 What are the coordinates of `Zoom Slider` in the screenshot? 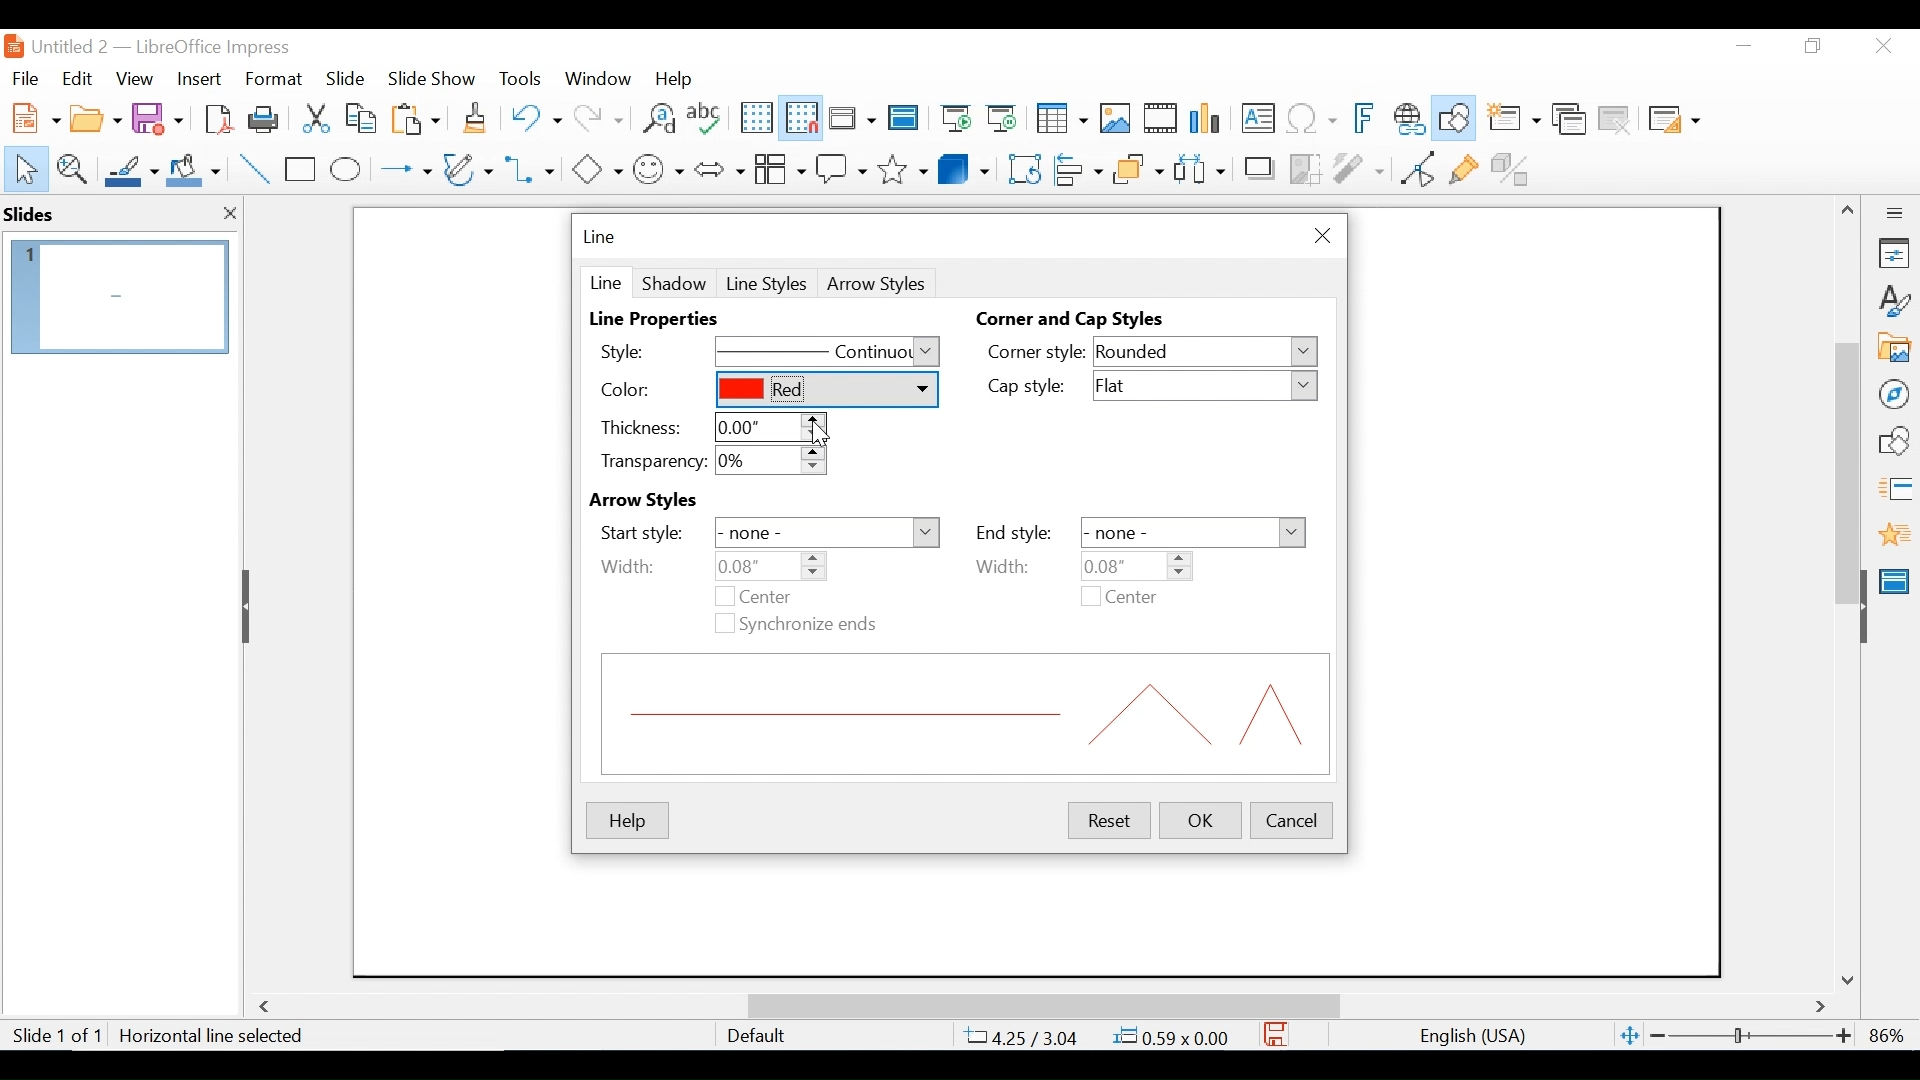 It's located at (1749, 1037).